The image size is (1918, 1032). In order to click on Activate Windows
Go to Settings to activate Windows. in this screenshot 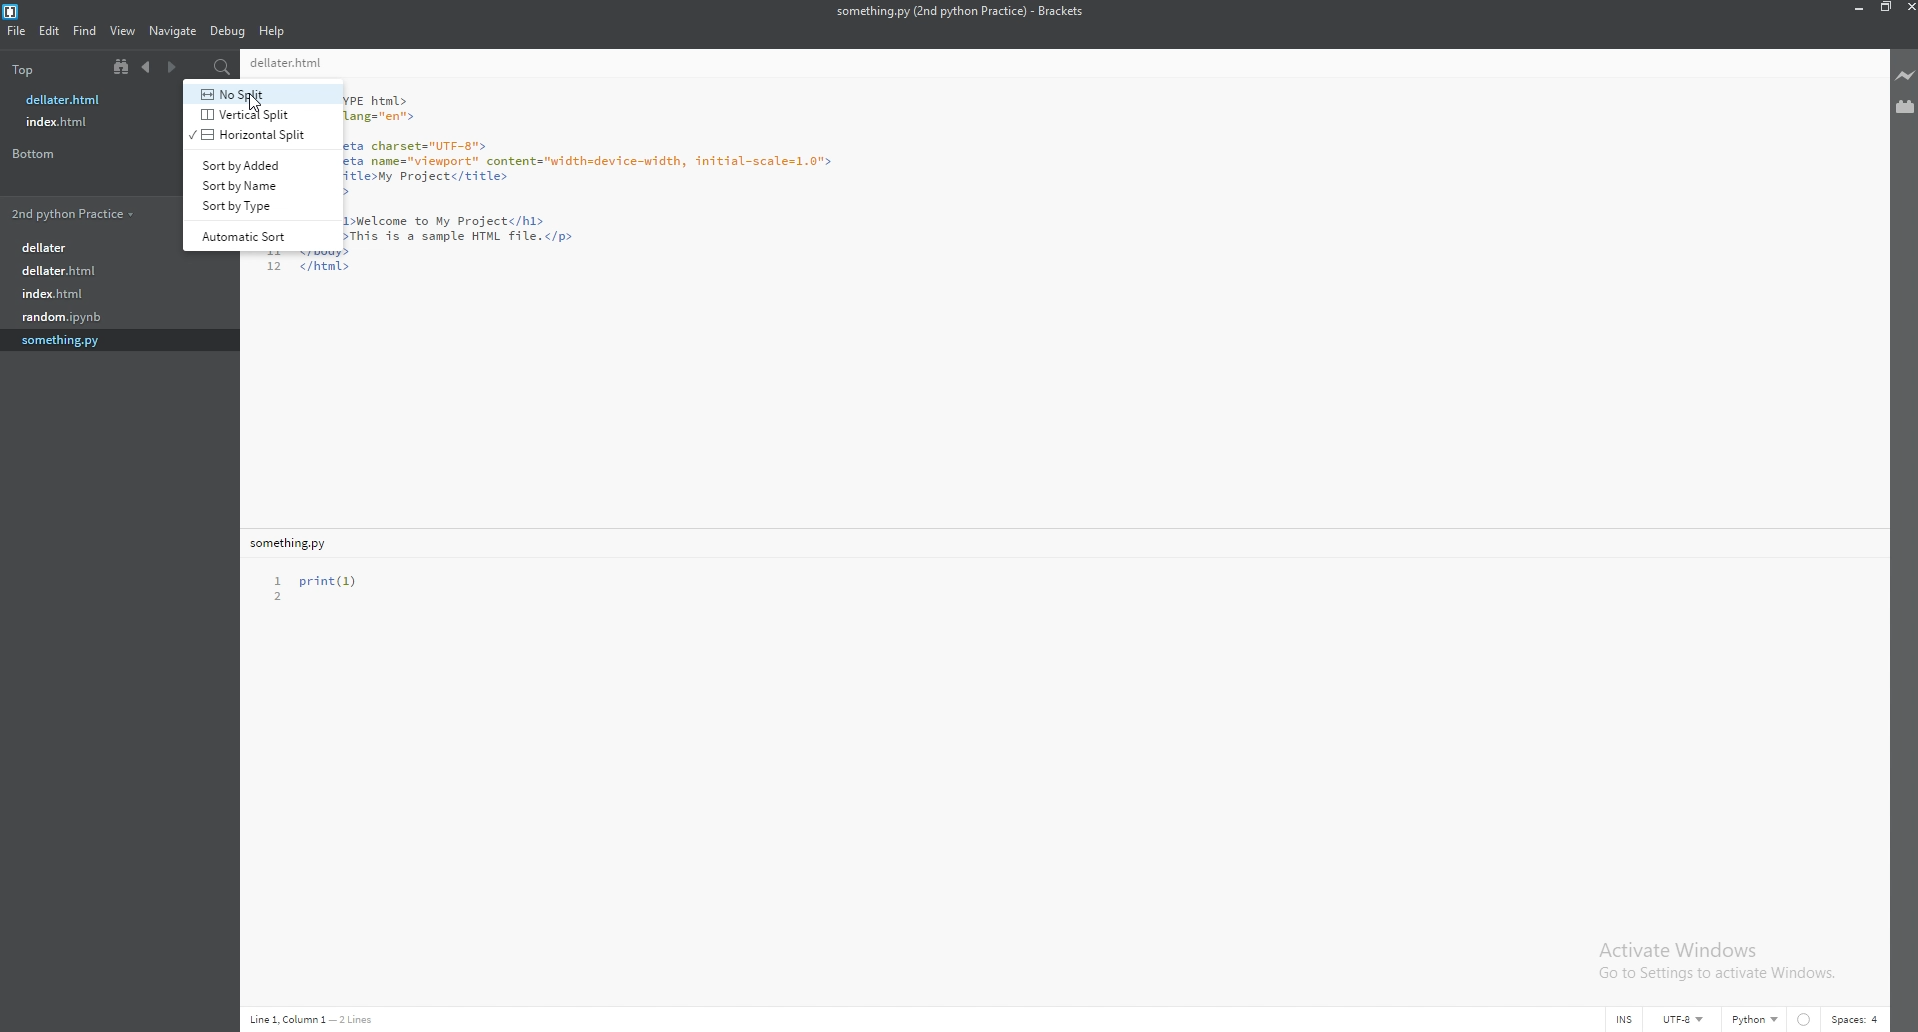, I will do `click(1713, 961)`.